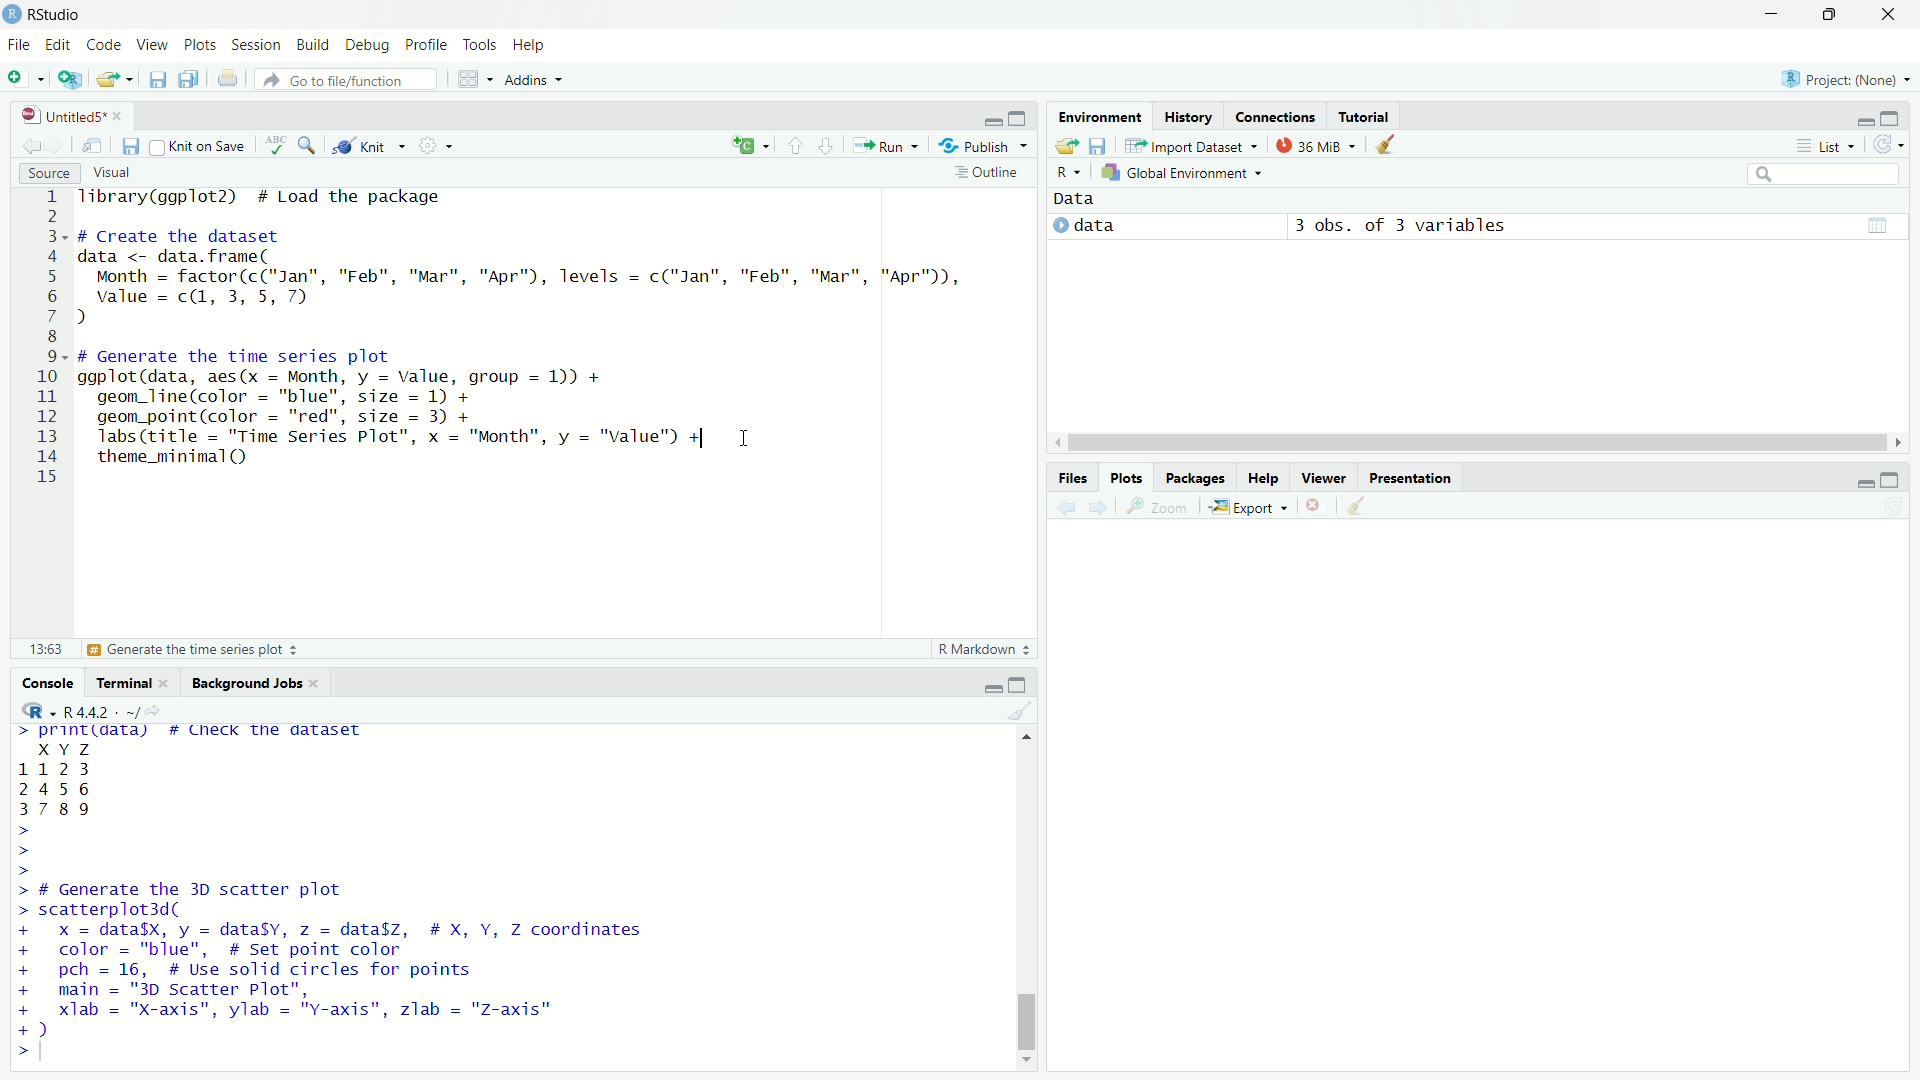 Image resolution: width=1920 pixels, height=1080 pixels. Describe the element at coordinates (23, 146) in the screenshot. I see `go back to previous source location` at that location.